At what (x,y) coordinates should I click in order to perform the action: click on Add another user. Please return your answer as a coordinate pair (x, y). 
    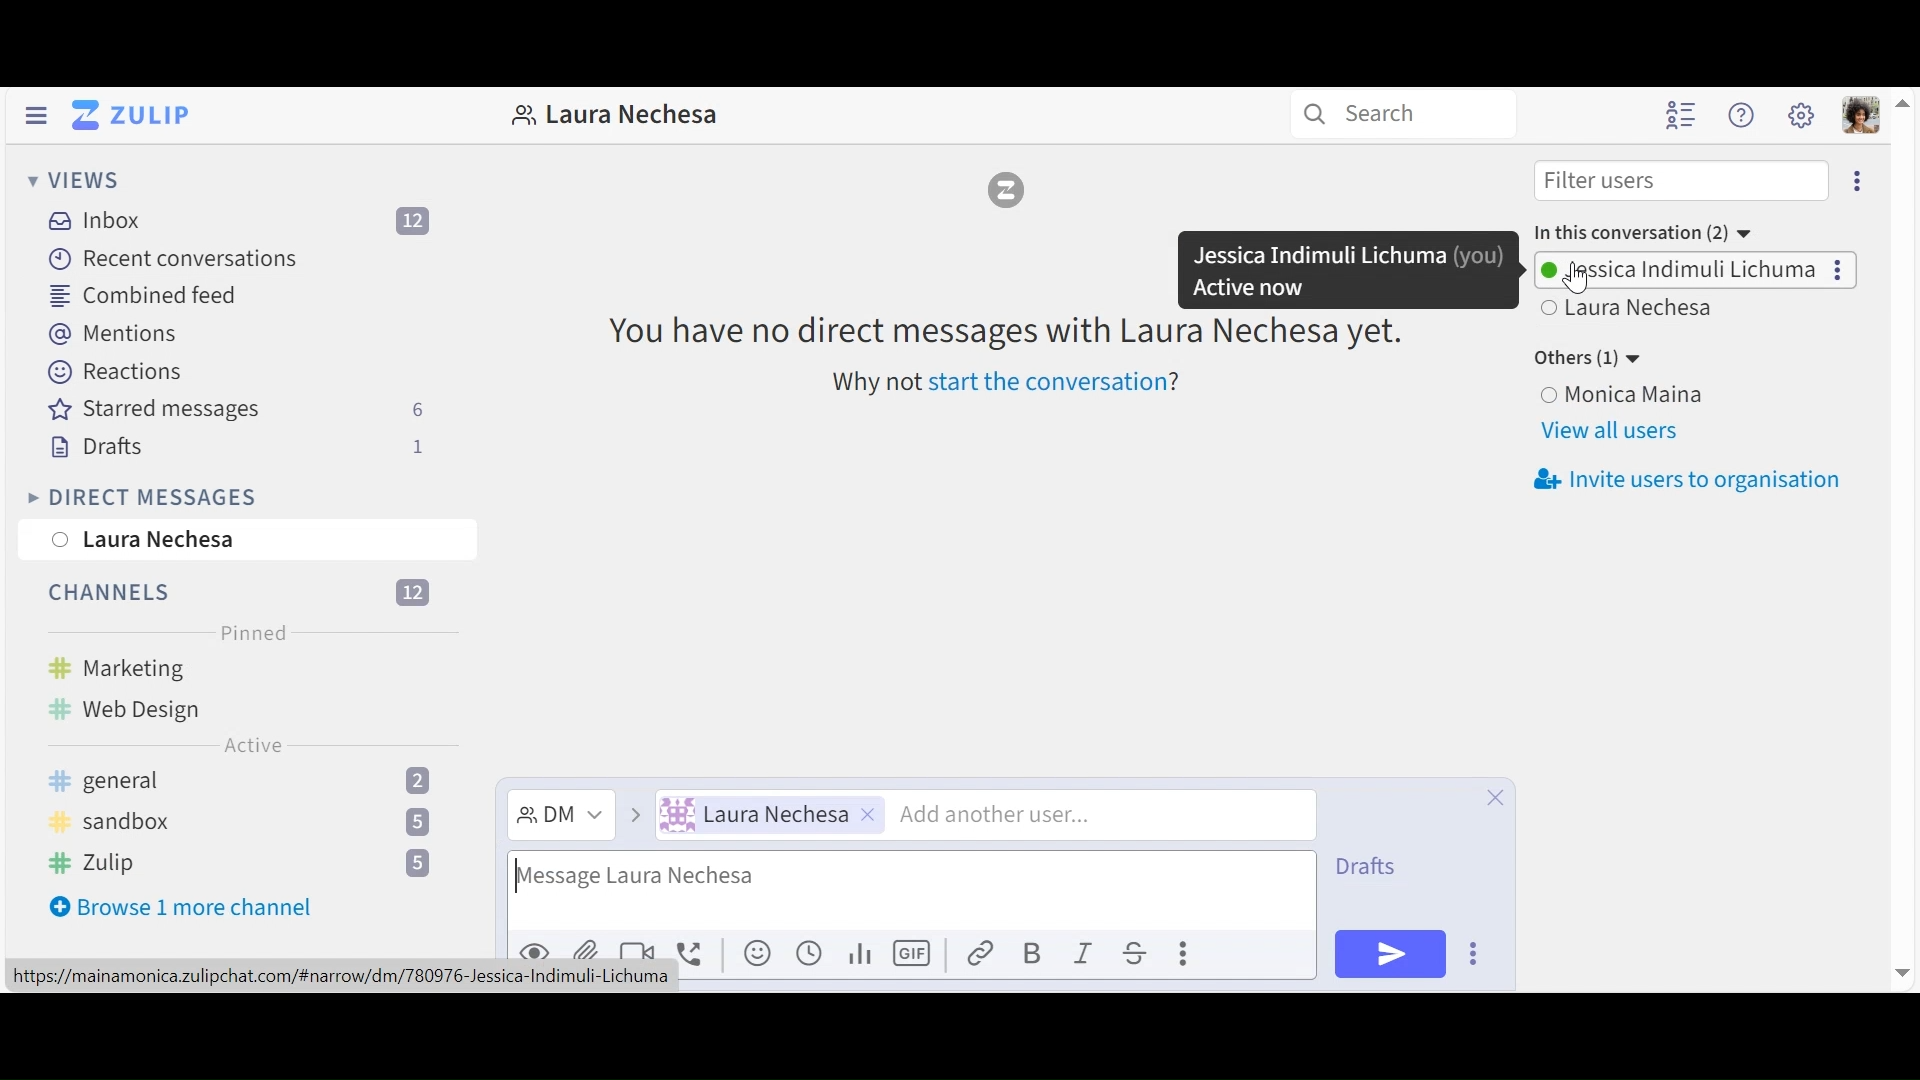
    Looking at the image, I should click on (993, 816).